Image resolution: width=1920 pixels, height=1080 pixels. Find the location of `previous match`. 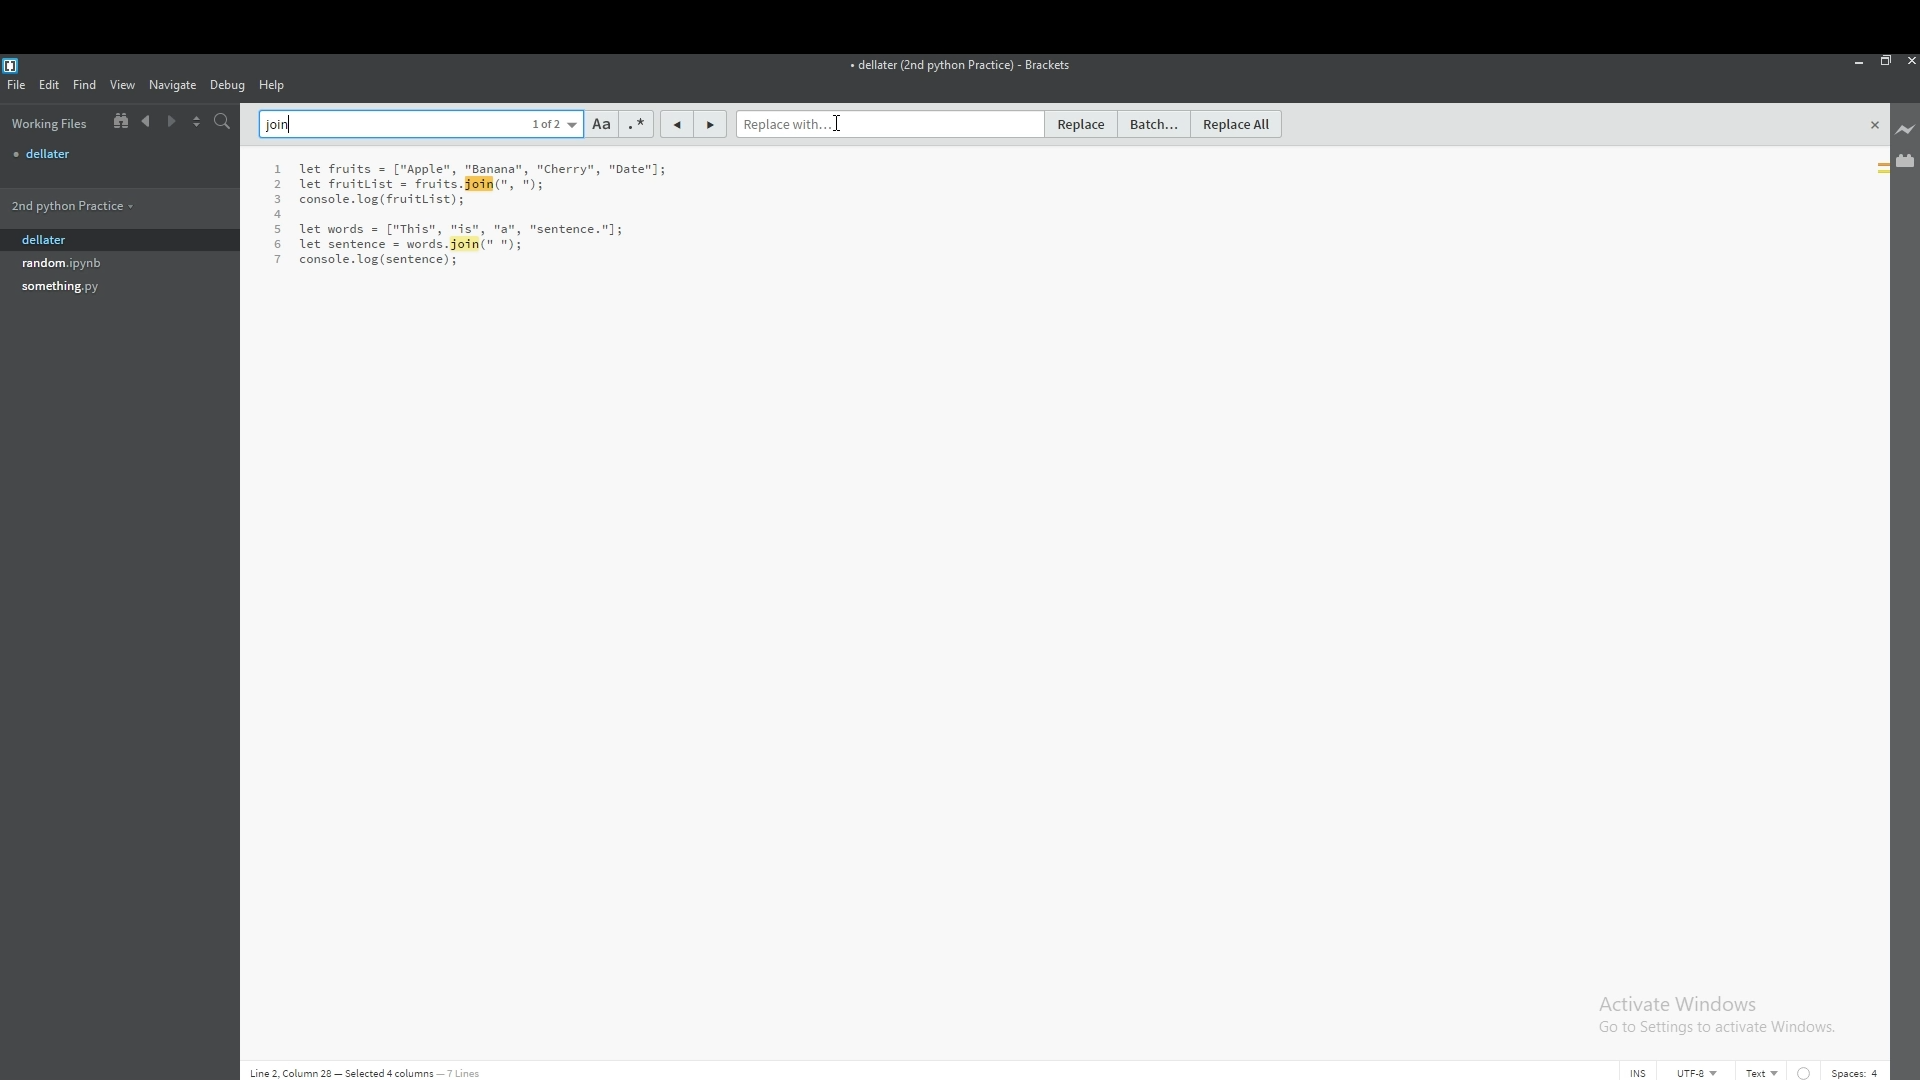

previous match is located at coordinates (675, 125).